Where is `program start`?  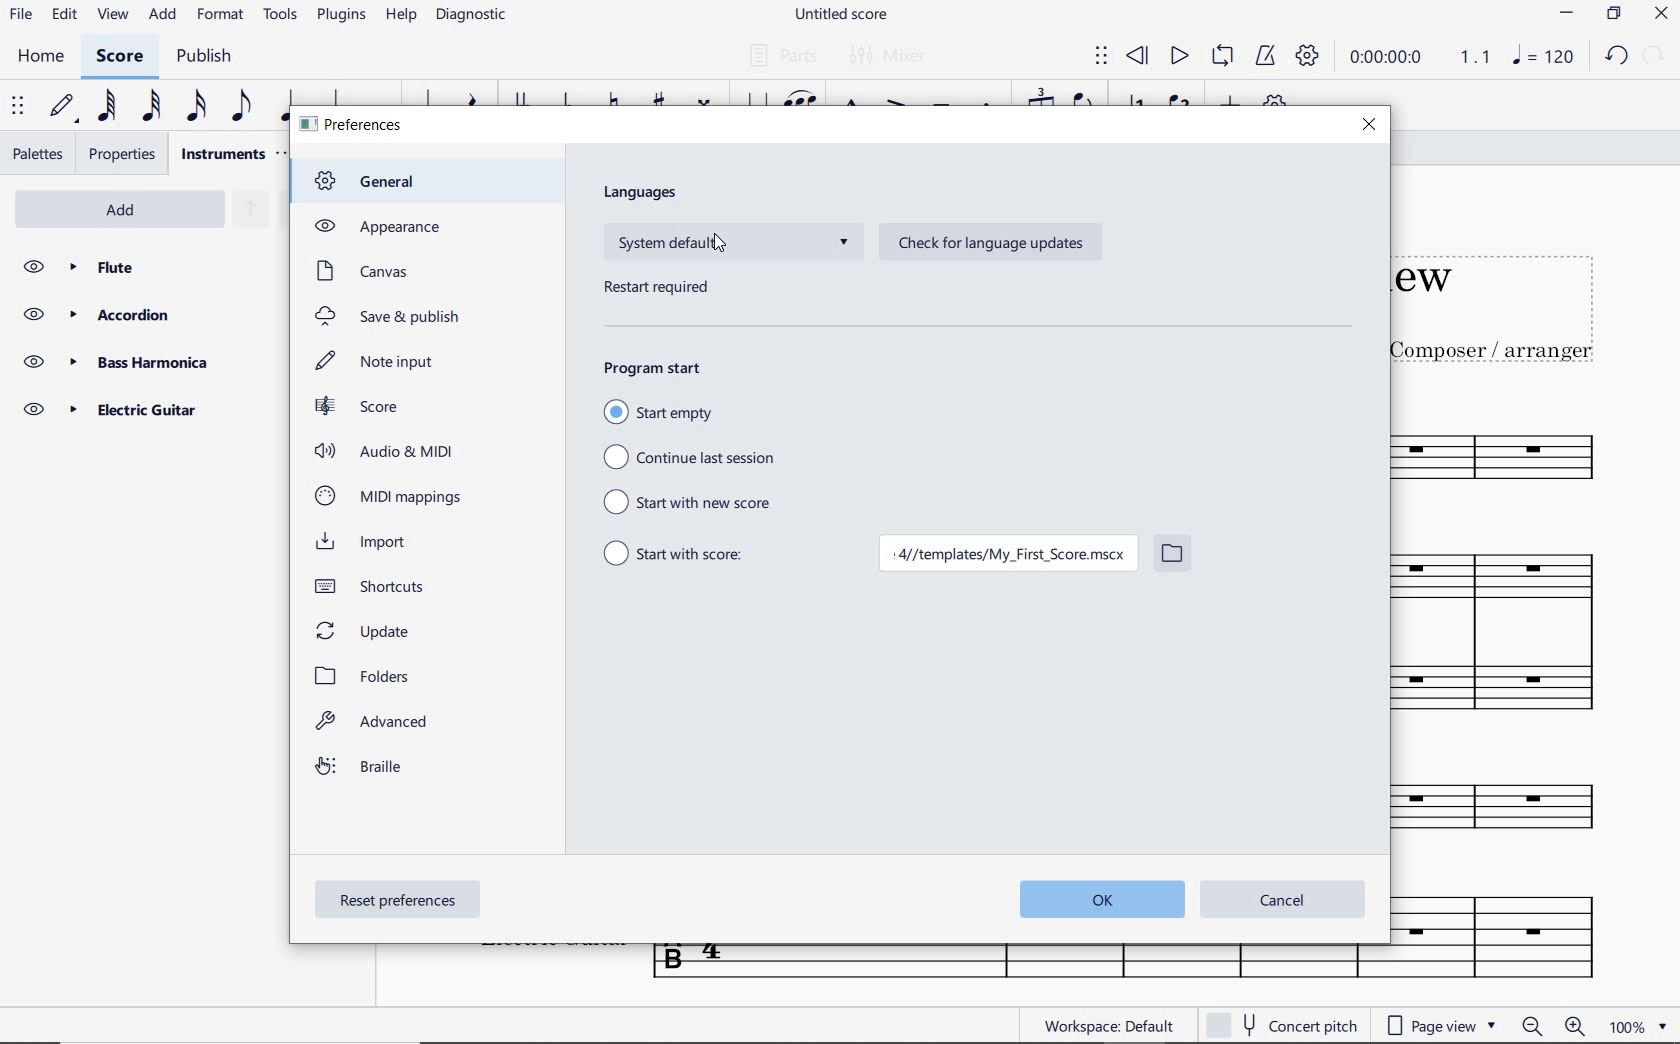
program start is located at coordinates (653, 366).